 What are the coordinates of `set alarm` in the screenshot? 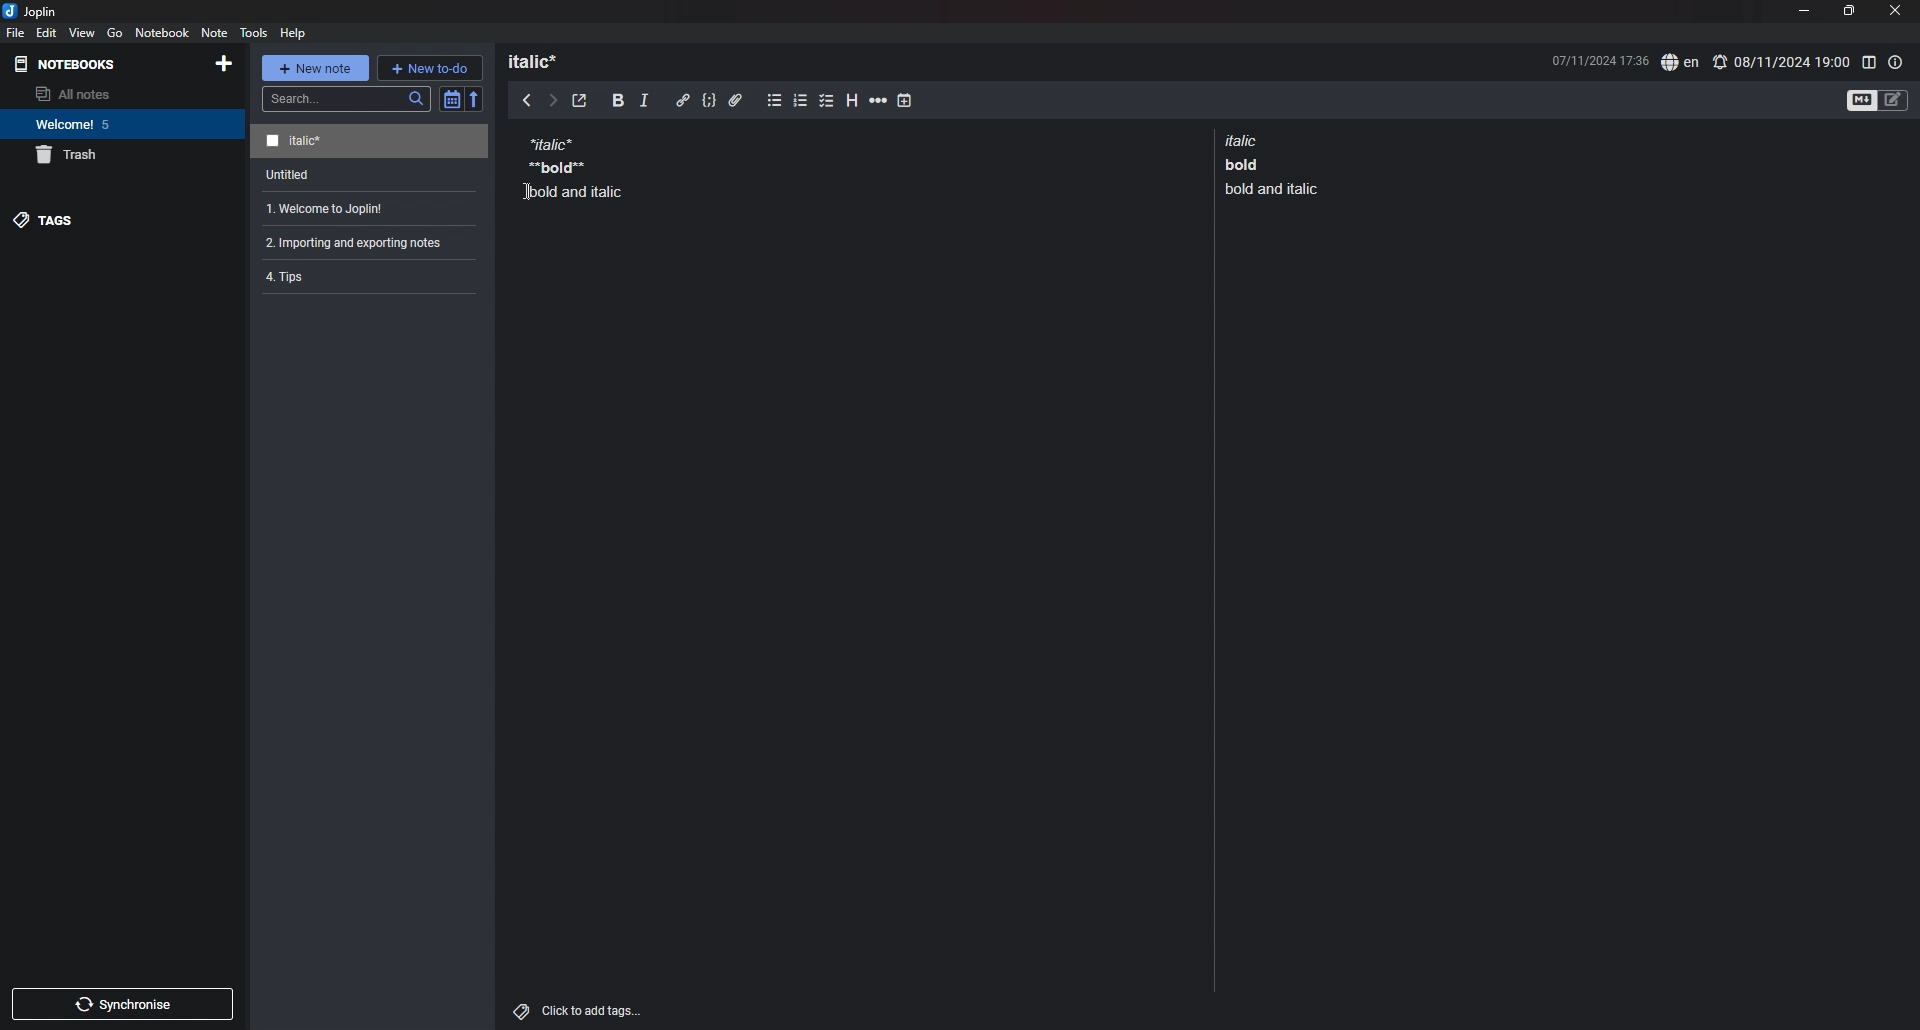 It's located at (1781, 61).